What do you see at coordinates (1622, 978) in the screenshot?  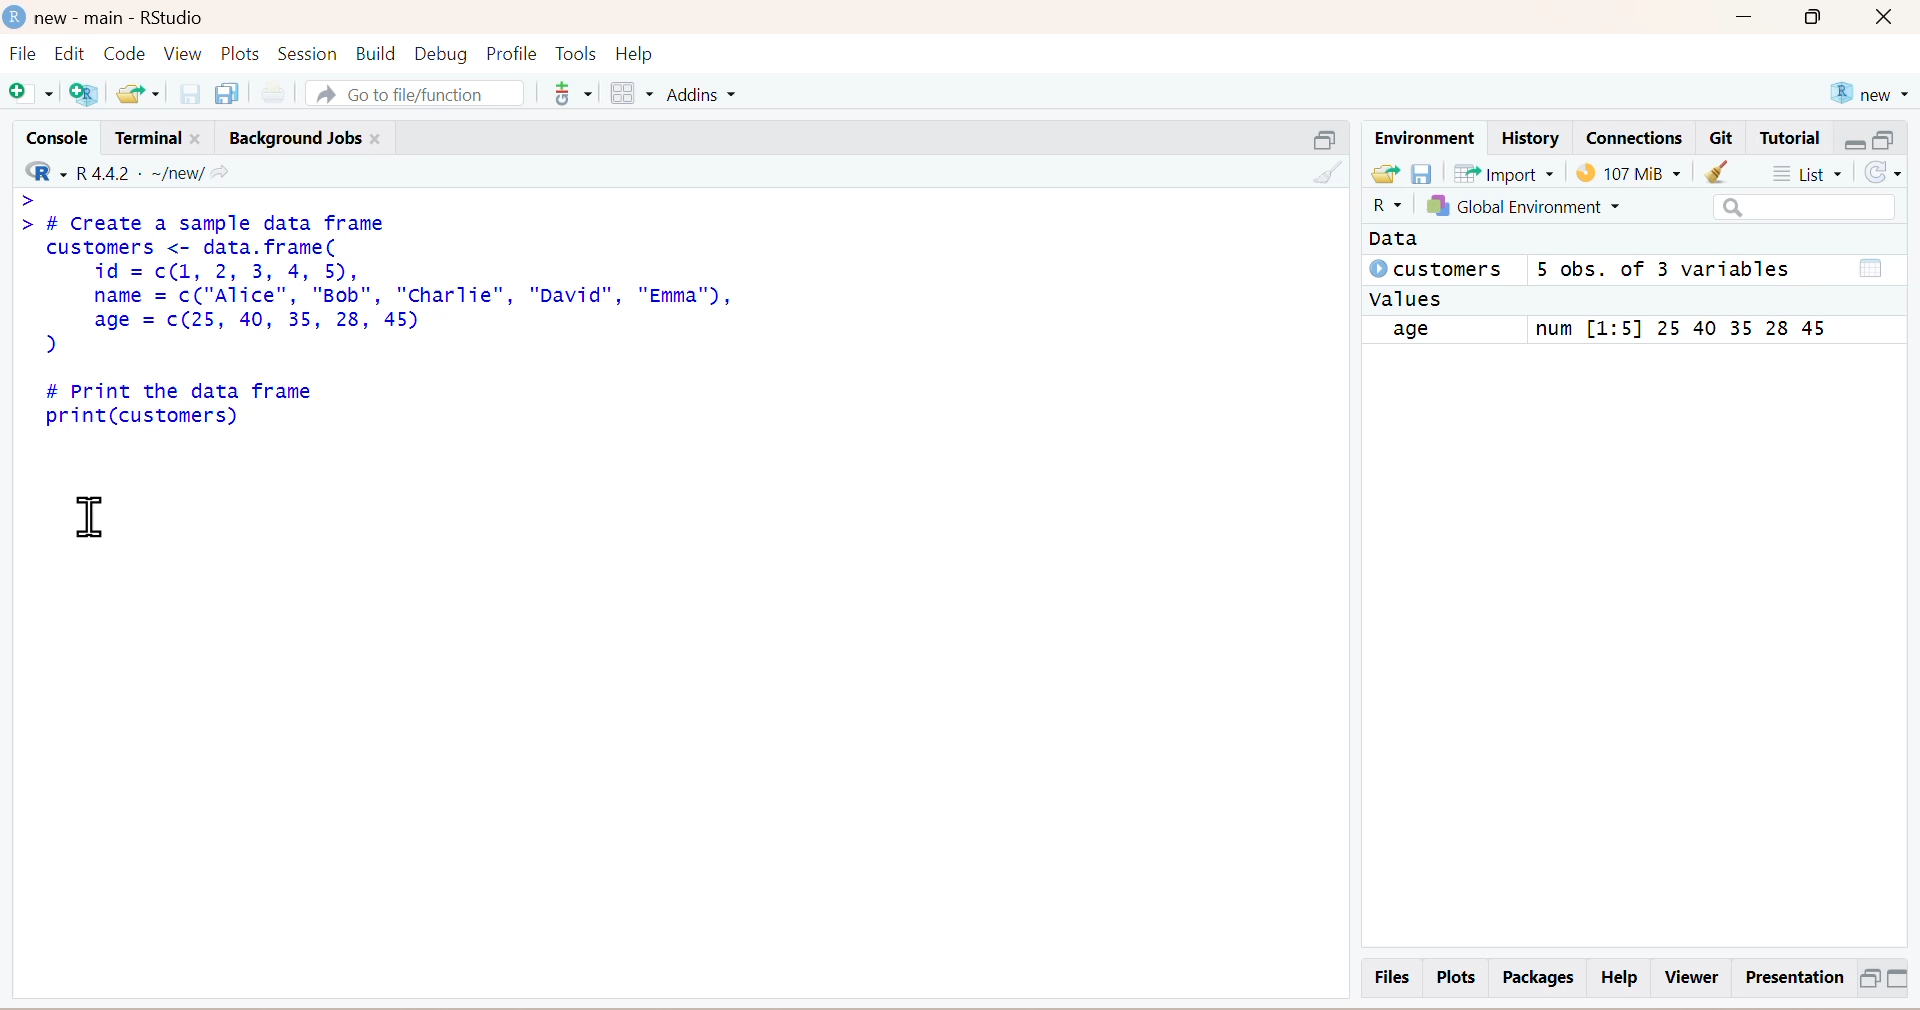 I see `Help` at bounding box center [1622, 978].